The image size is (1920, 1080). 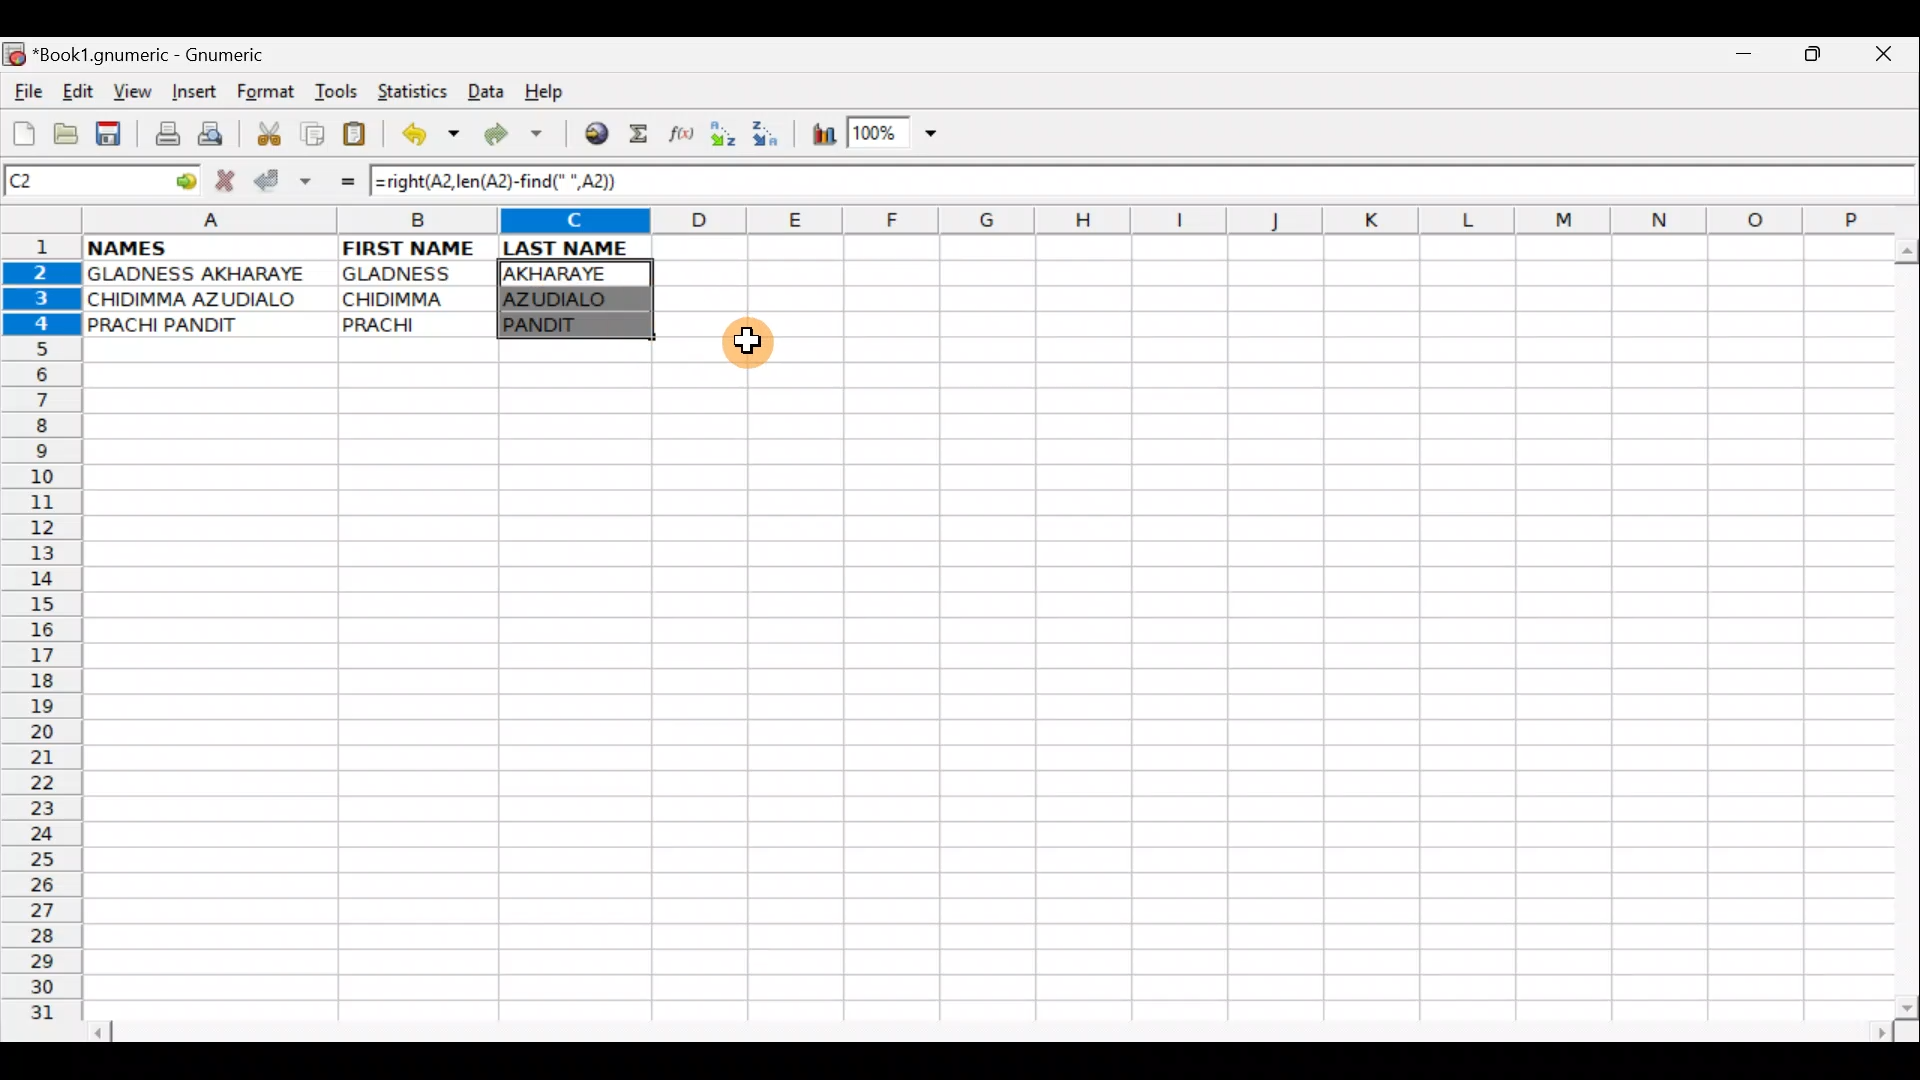 What do you see at coordinates (162, 136) in the screenshot?
I see `Print file` at bounding box center [162, 136].